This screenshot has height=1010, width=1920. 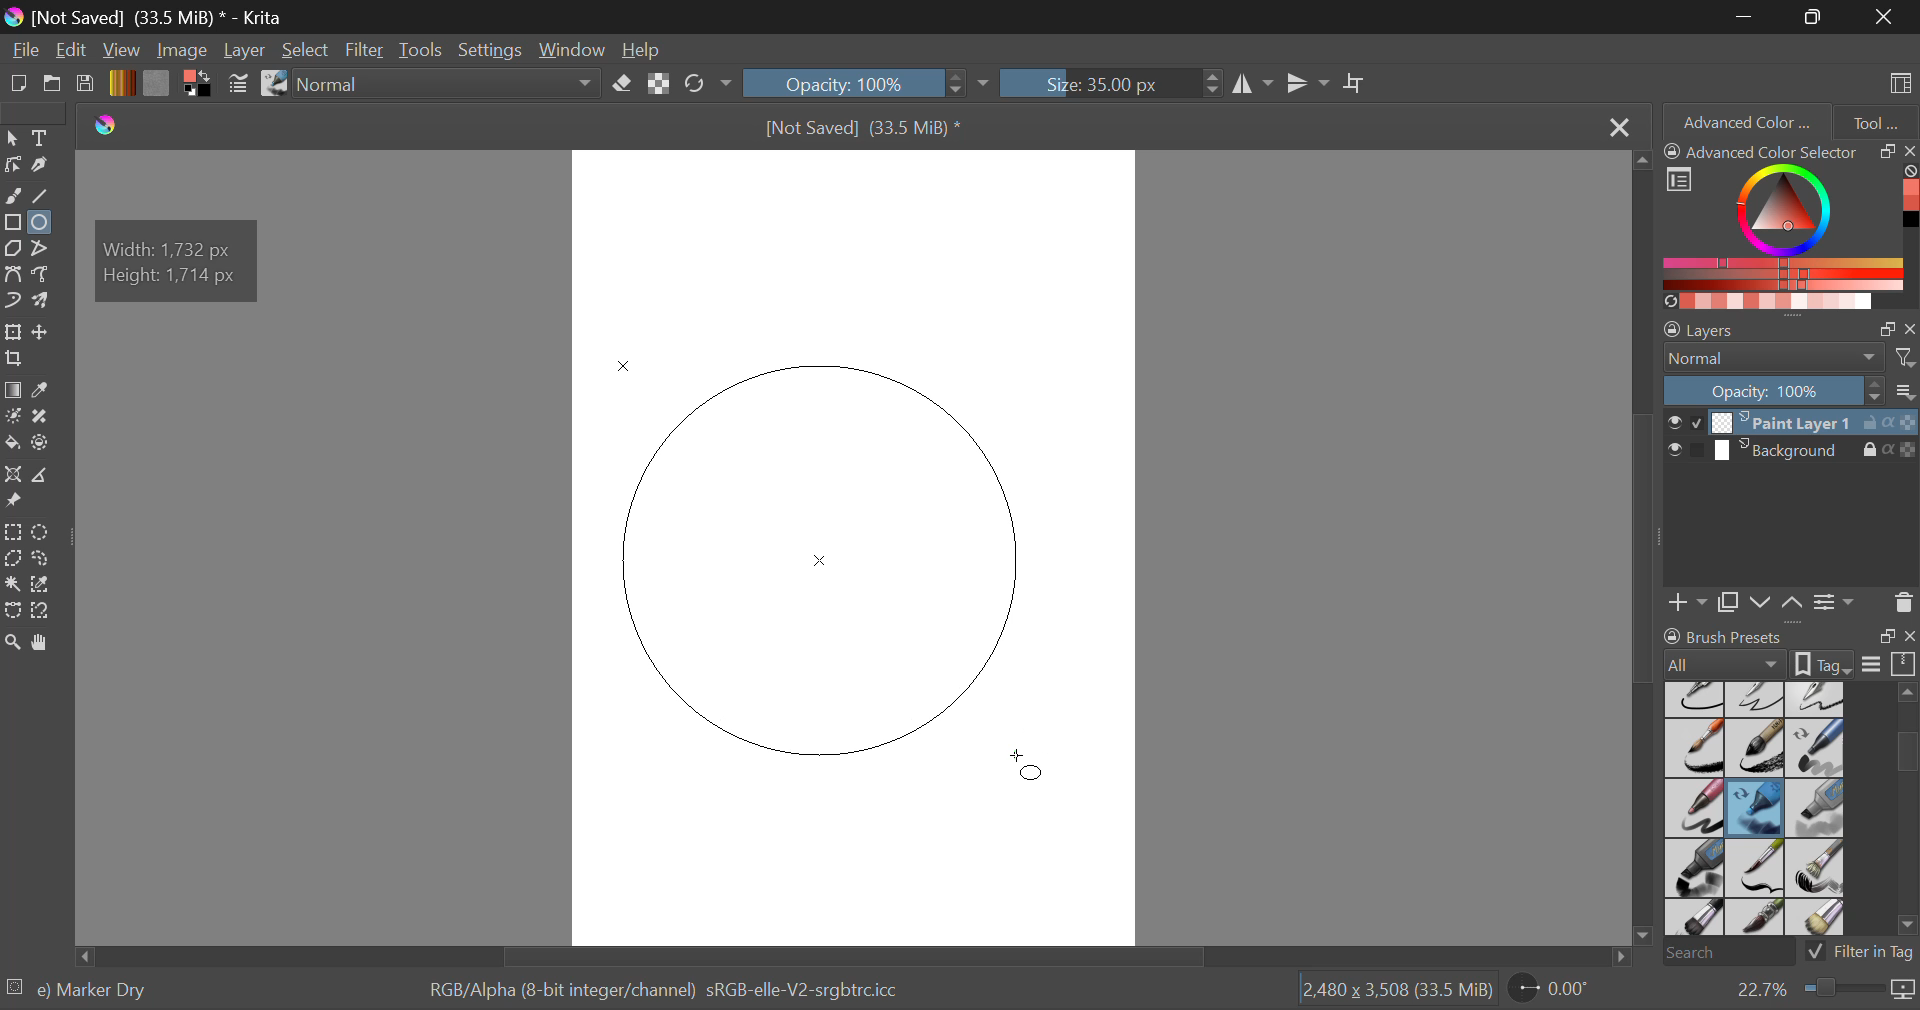 I want to click on Marker Medium, so click(x=1817, y=808).